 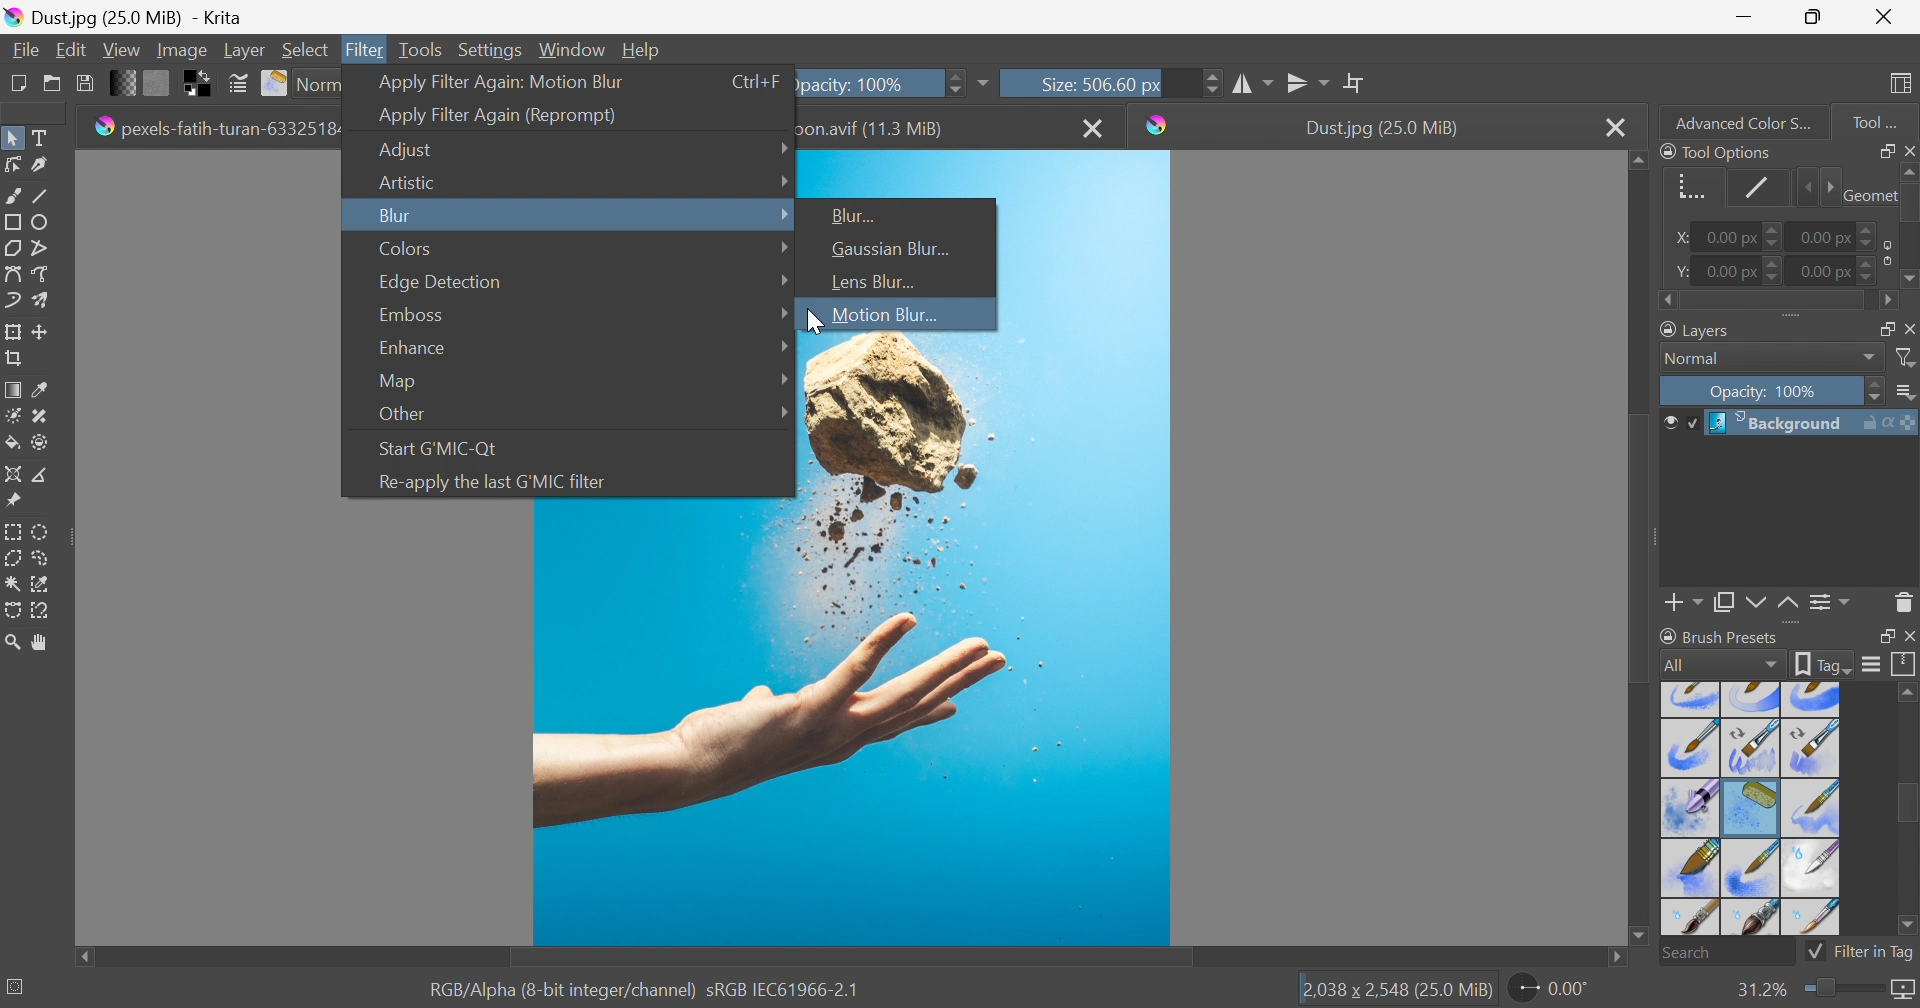 I want to click on Drop Down, so click(x=1907, y=393).